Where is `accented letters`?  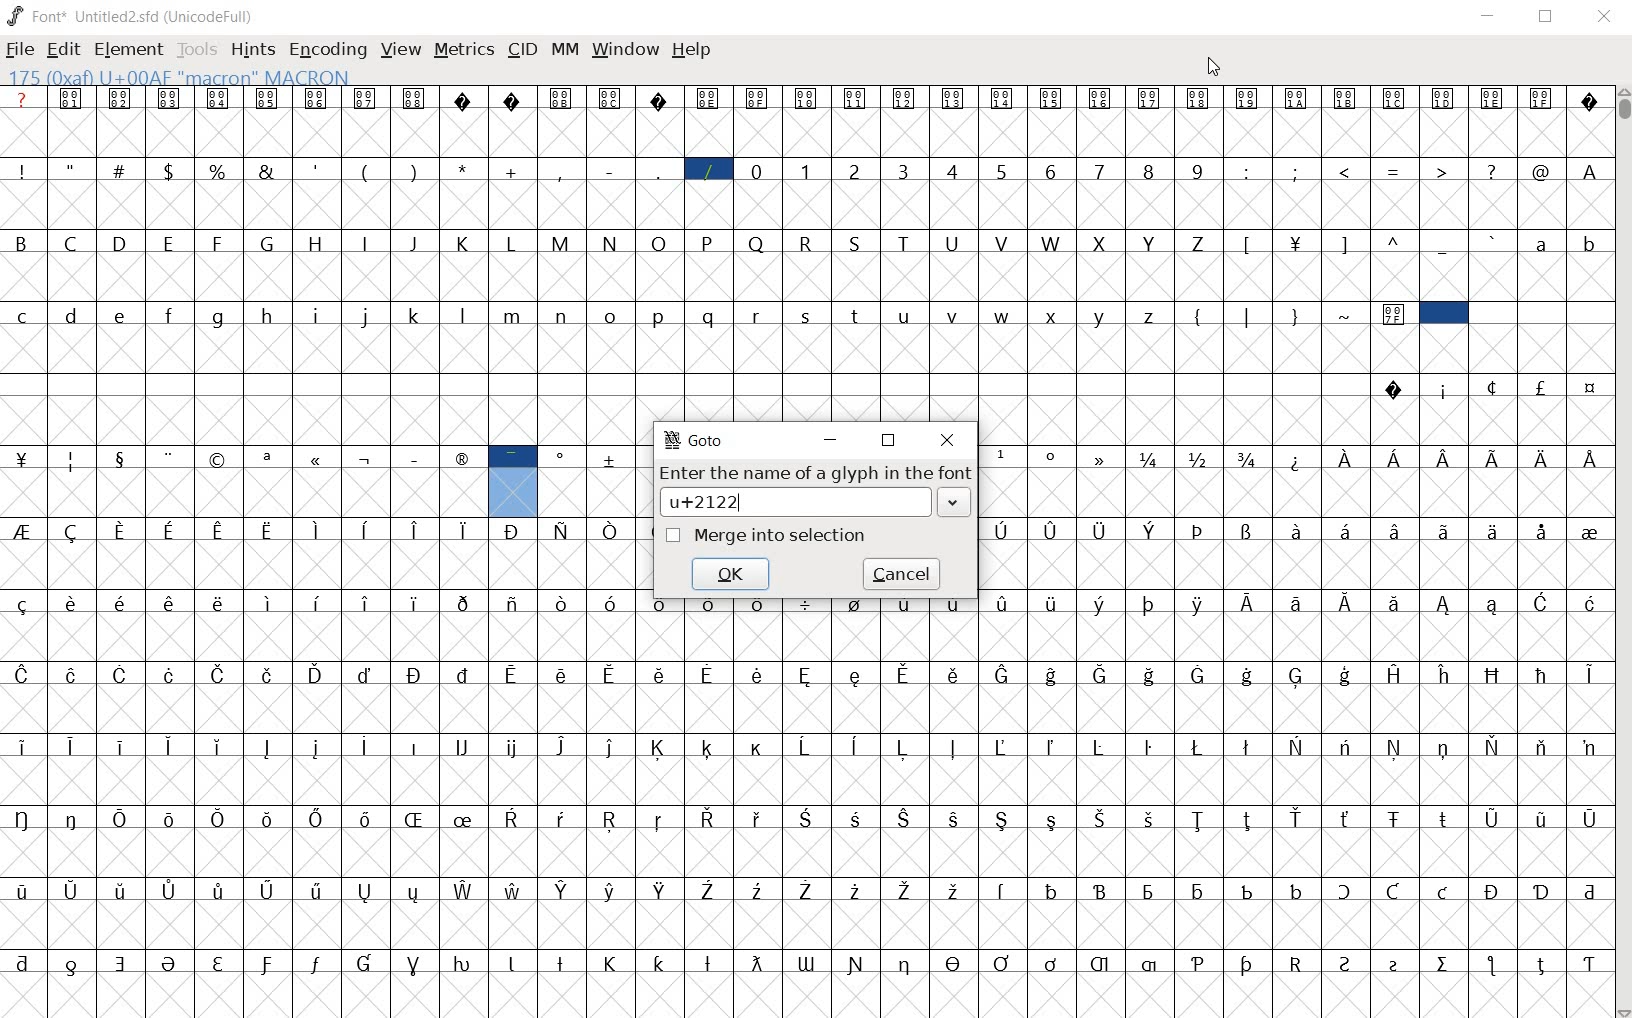 accented letters is located at coordinates (488, 913).